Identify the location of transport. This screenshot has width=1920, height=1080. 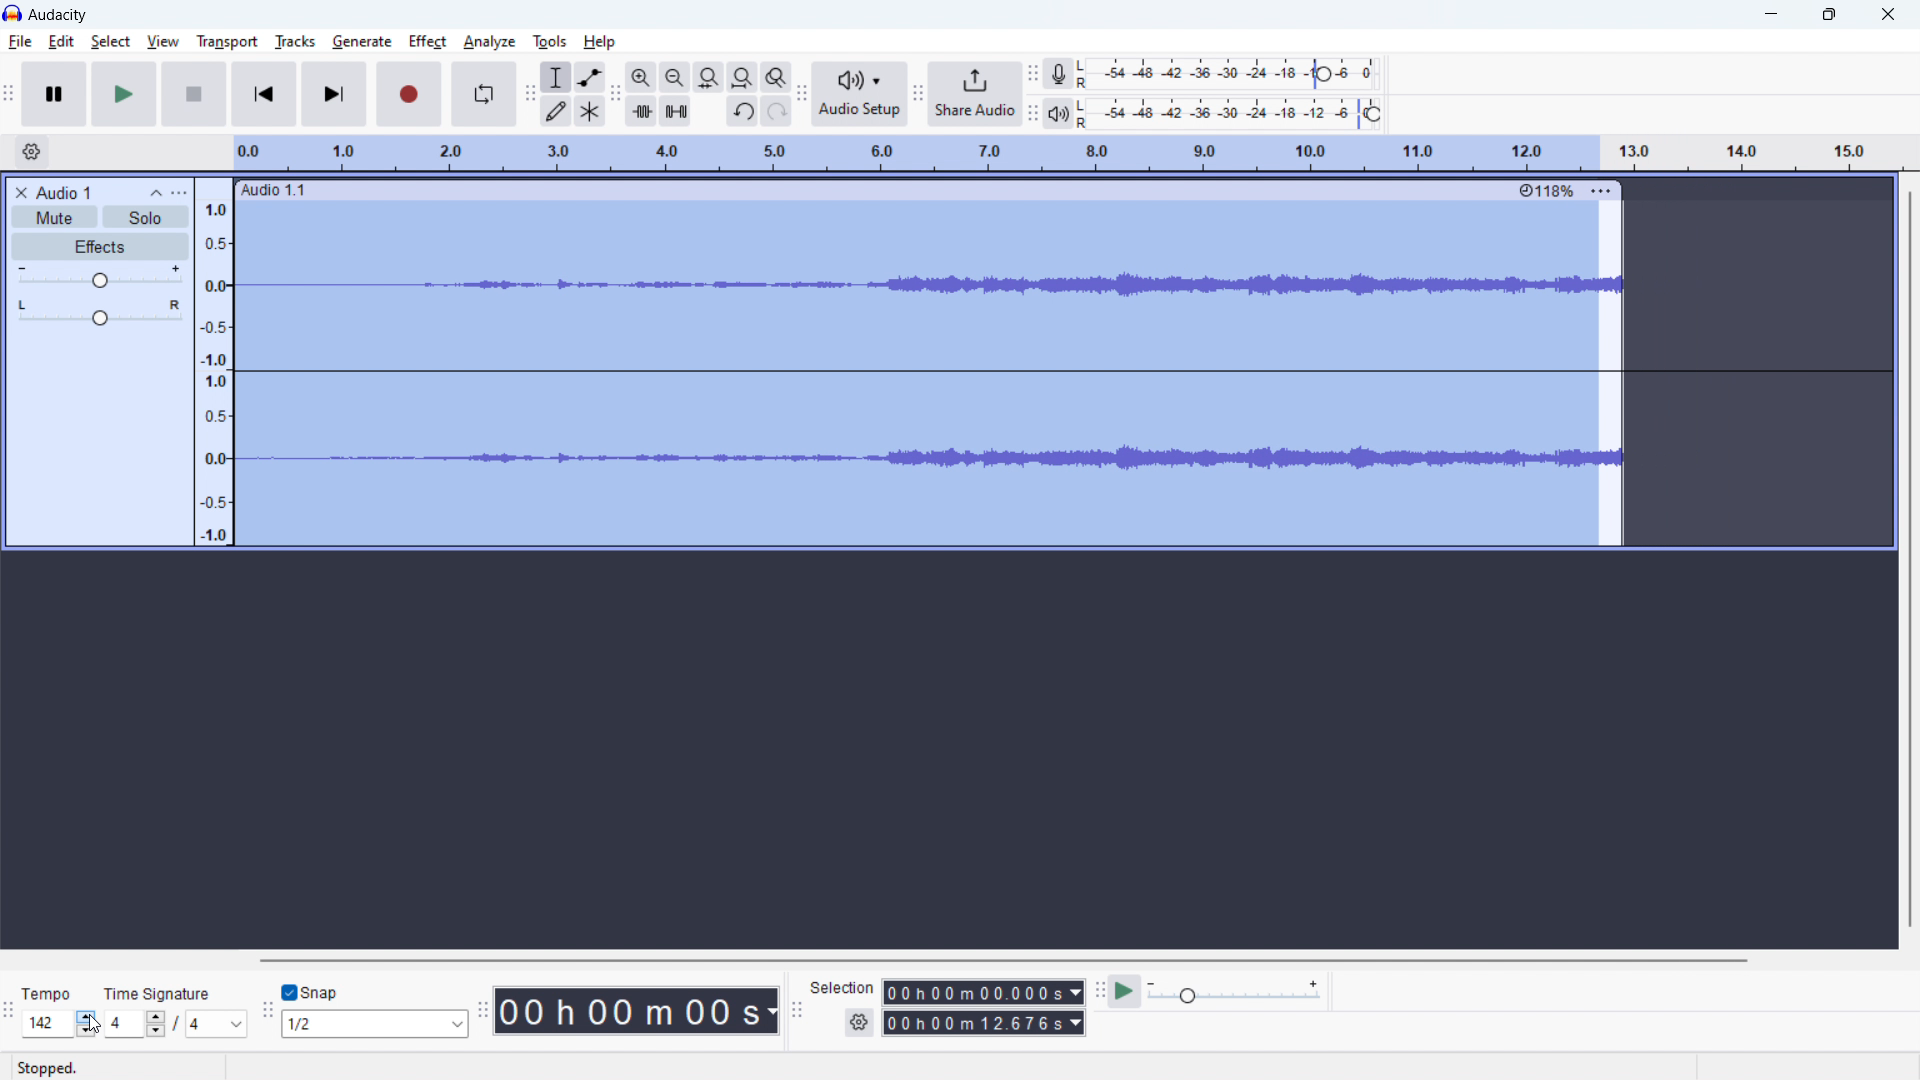
(226, 41).